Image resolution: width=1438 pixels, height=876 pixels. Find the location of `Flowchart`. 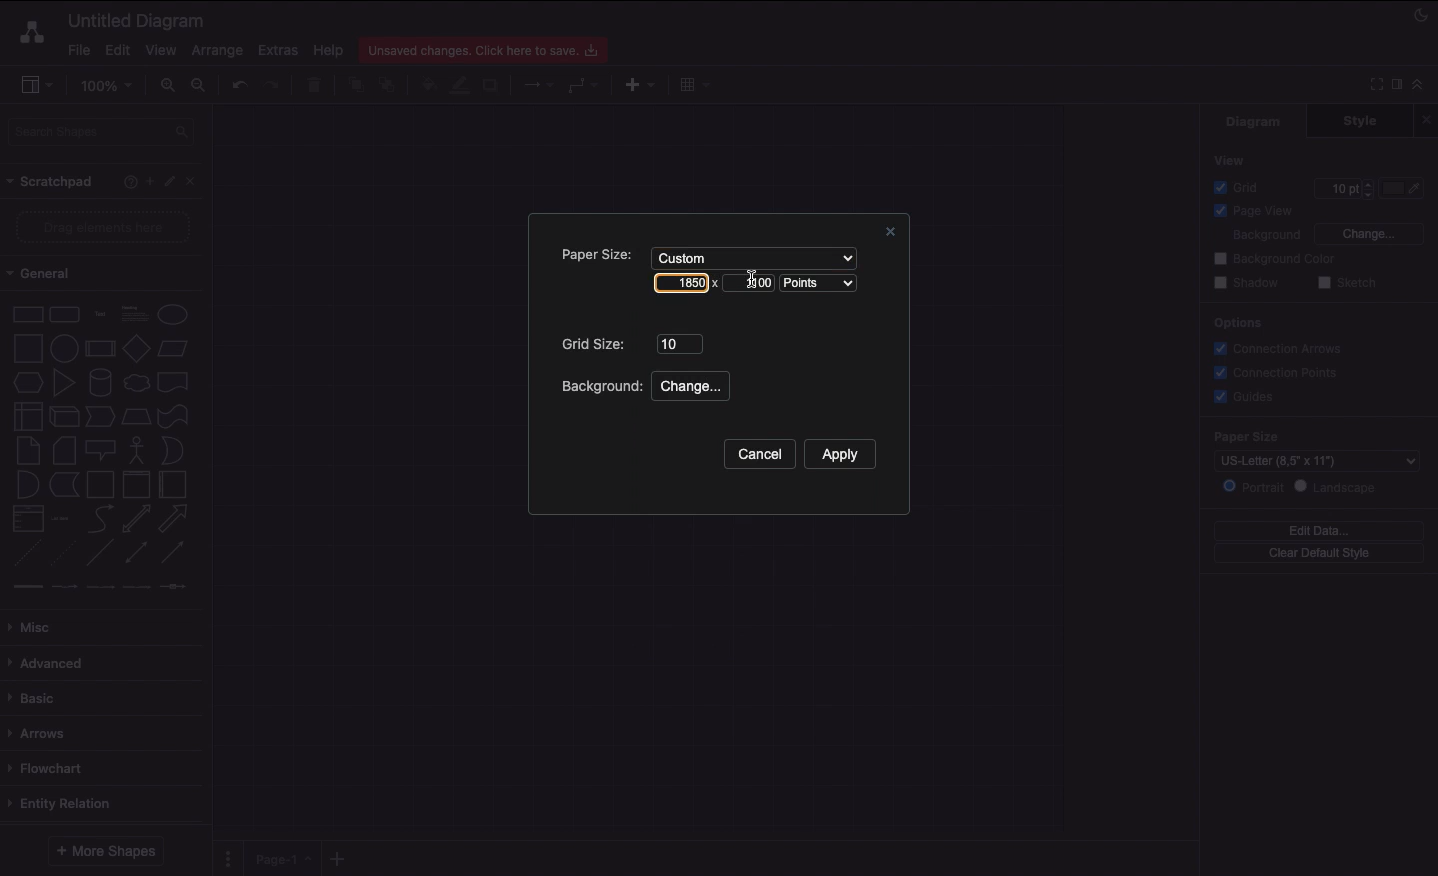

Flowchart is located at coordinates (49, 768).